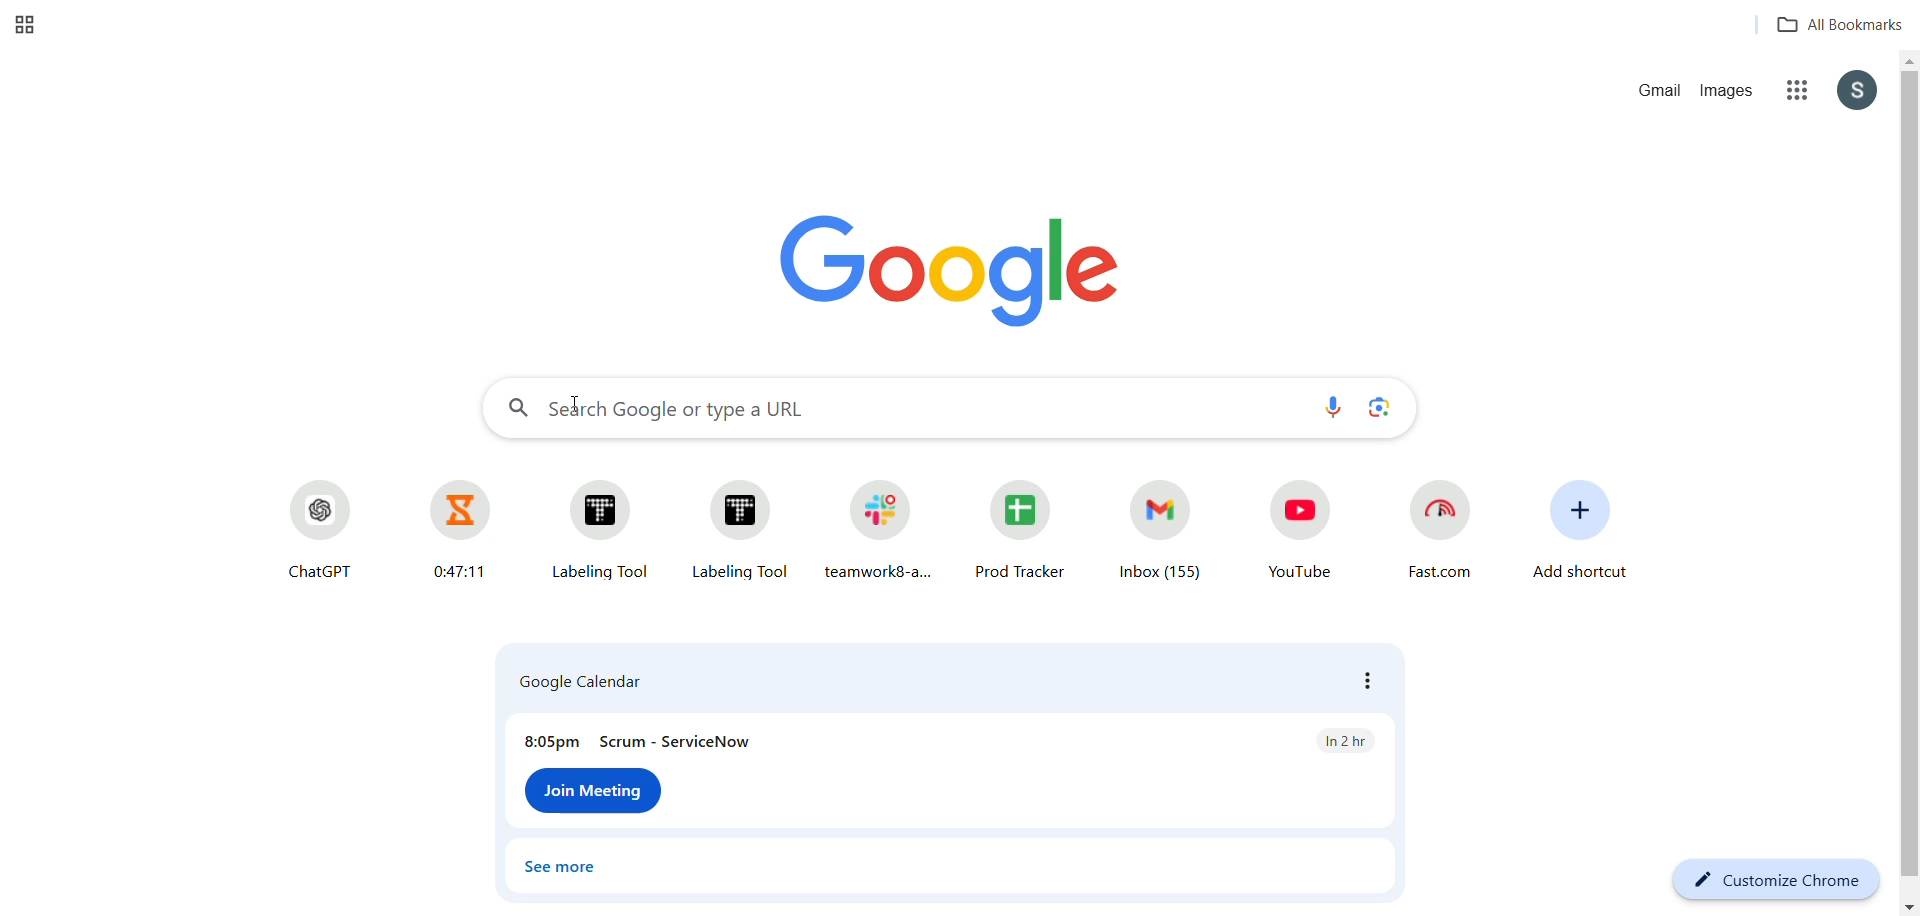 Image resolution: width=1920 pixels, height=916 pixels. I want to click on 0:47:11, so click(453, 530).